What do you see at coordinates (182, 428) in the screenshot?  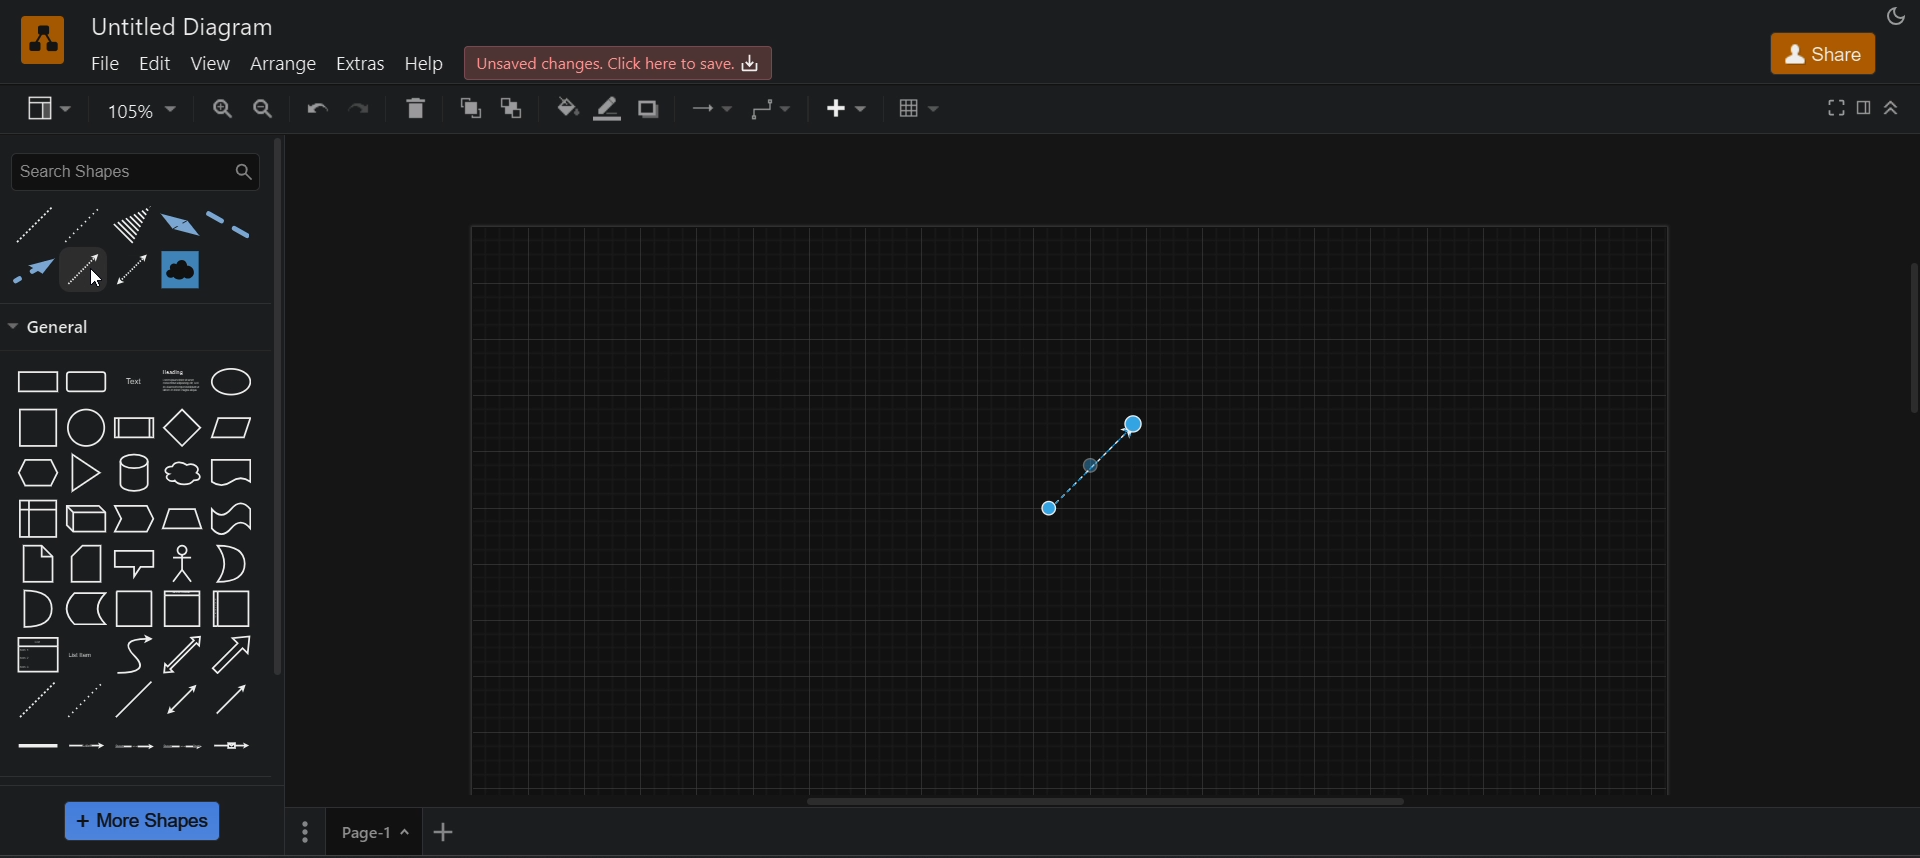 I see `diamond` at bounding box center [182, 428].